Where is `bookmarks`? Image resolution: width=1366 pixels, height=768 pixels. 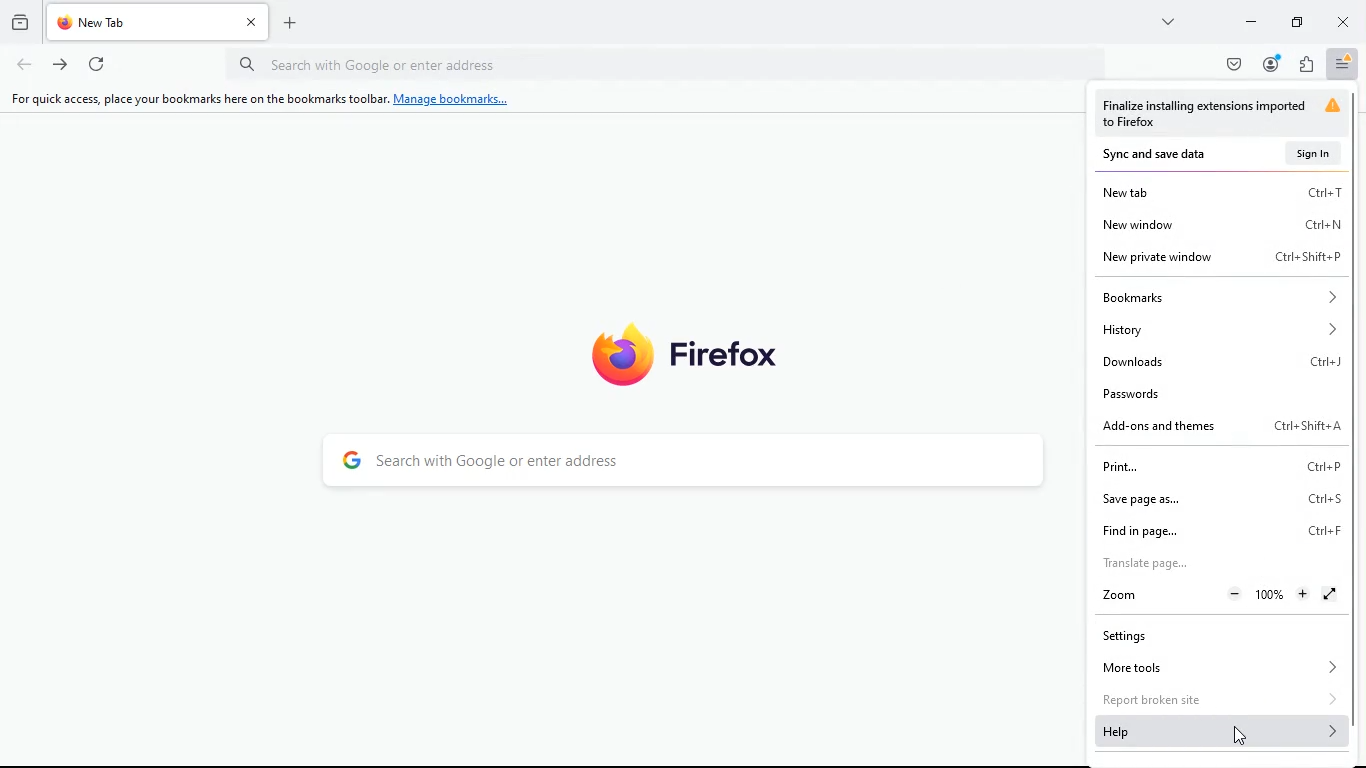 bookmarks is located at coordinates (1228, 296).